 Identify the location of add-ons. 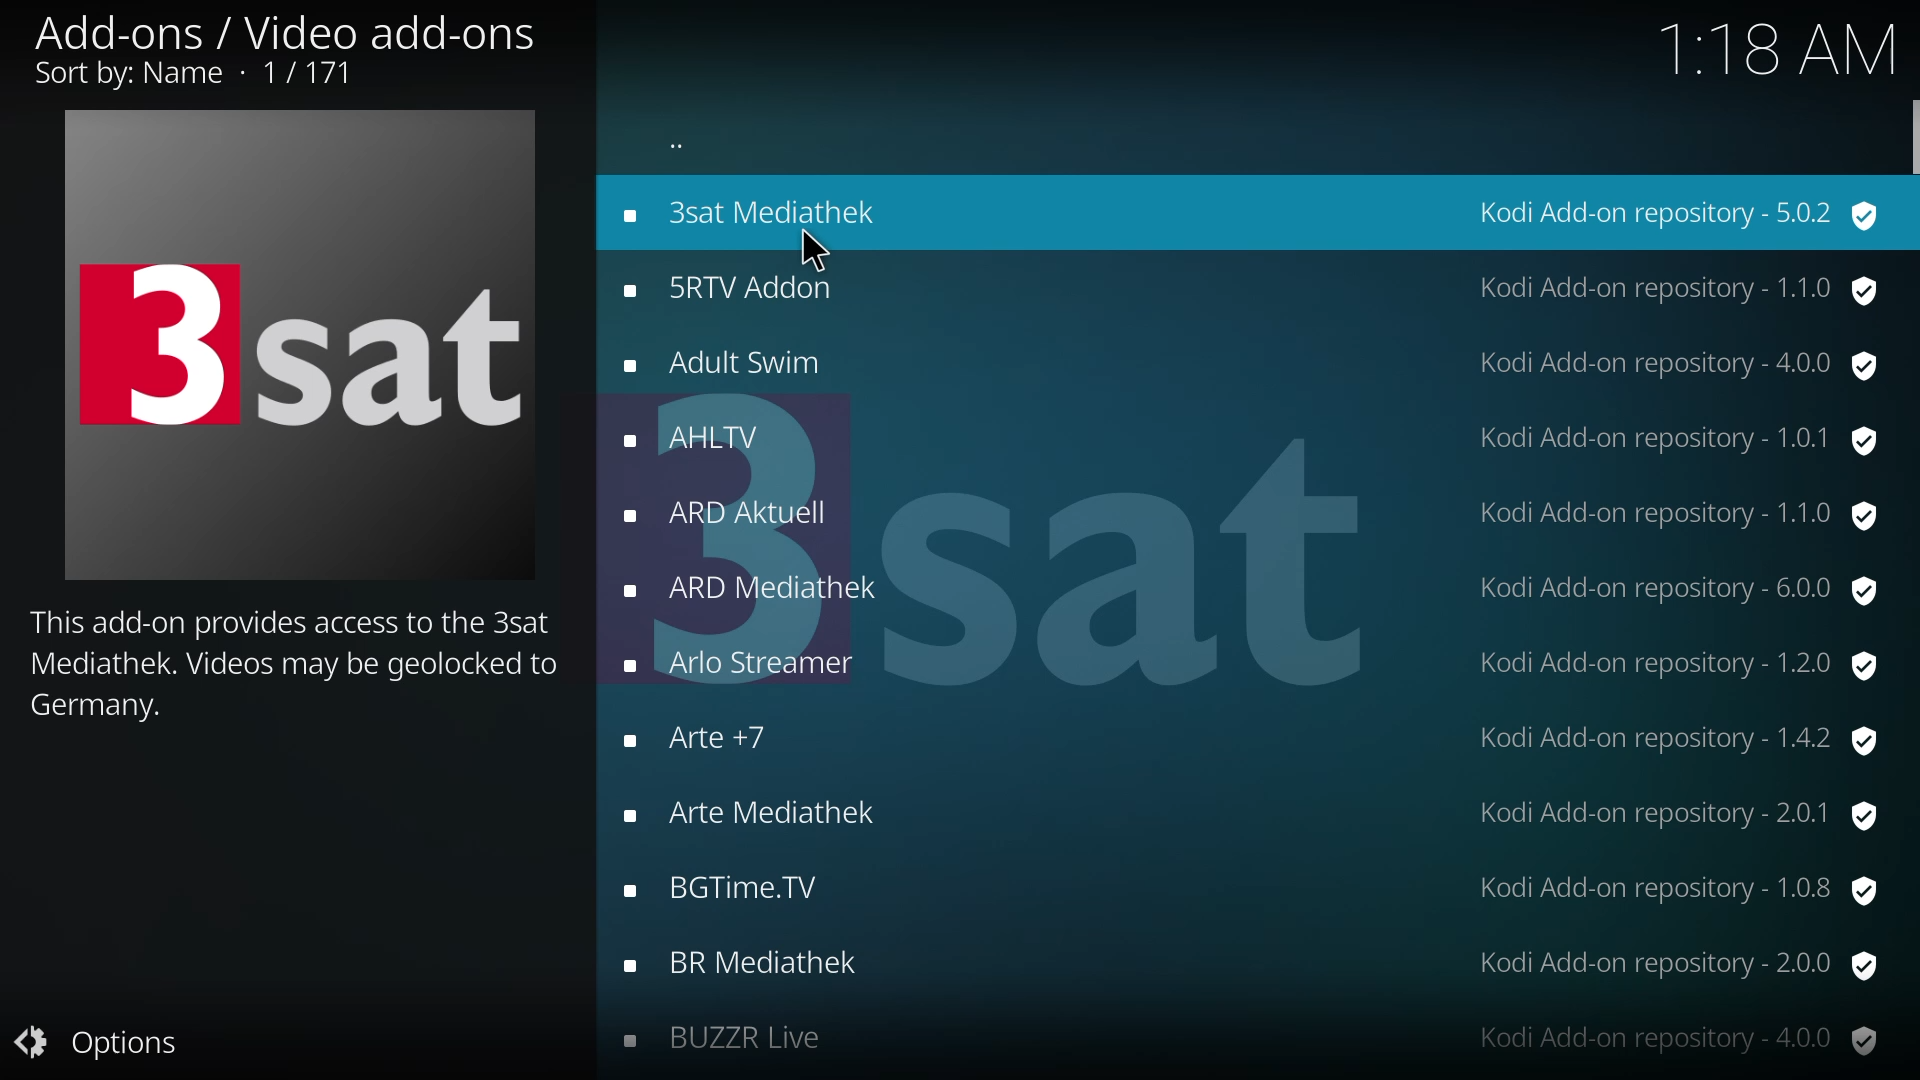
(720, 363).